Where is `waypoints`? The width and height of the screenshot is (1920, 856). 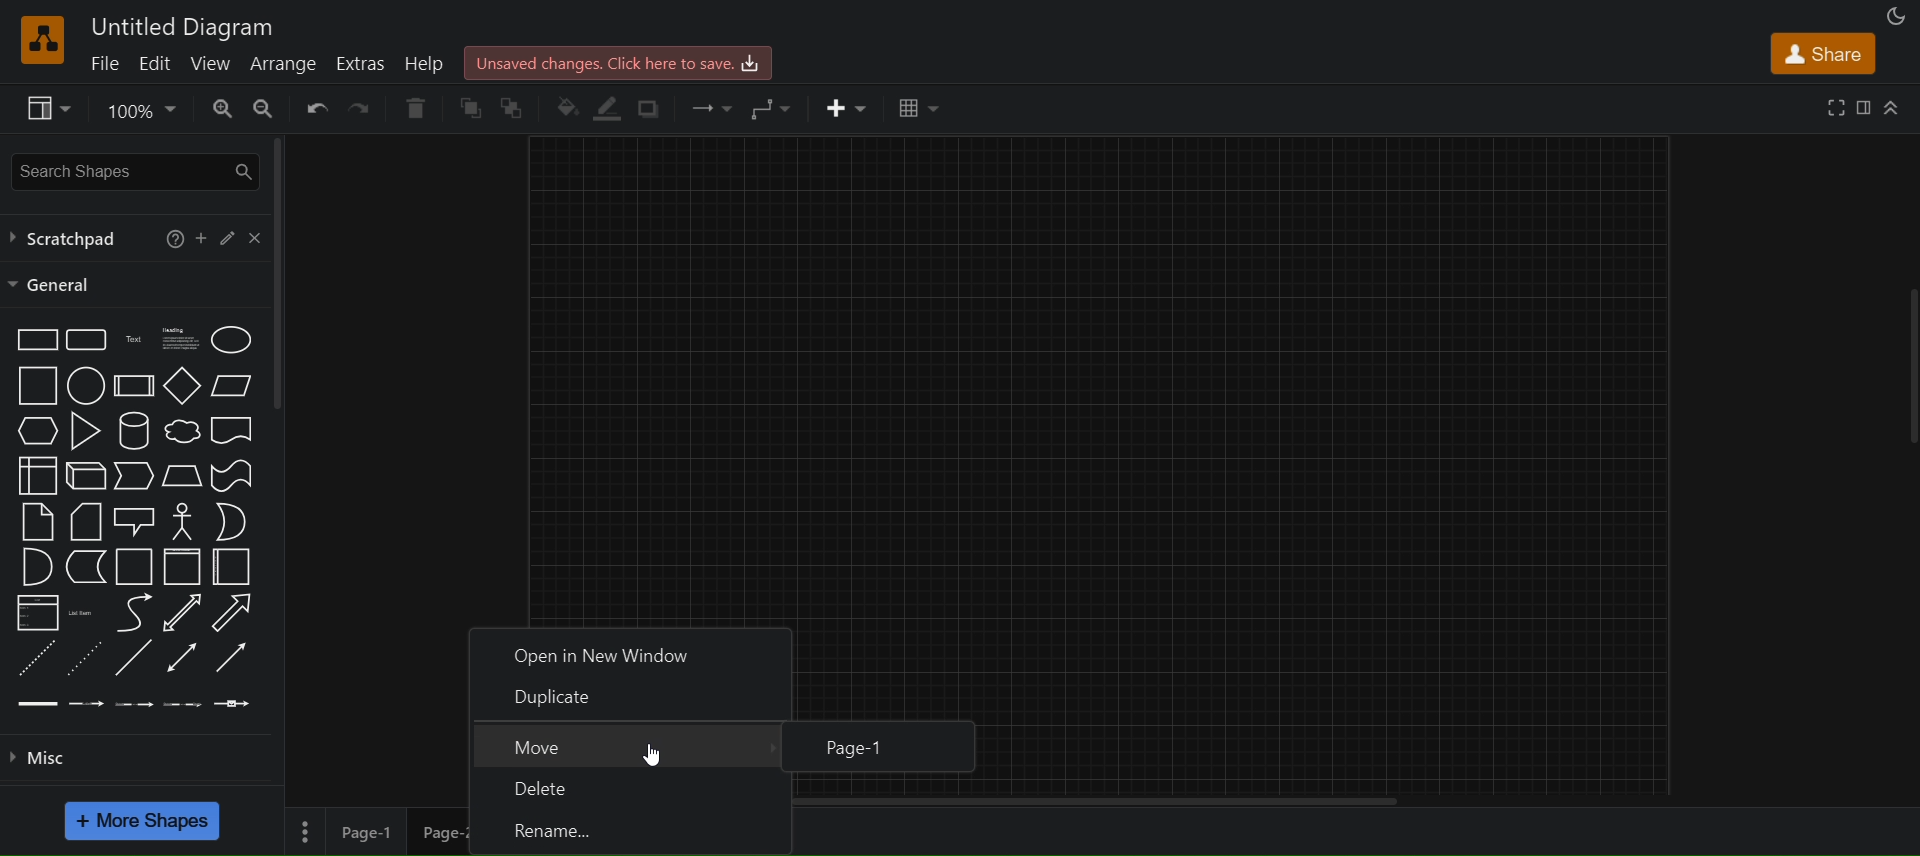
waypoints is located at coordinates (770, 108).